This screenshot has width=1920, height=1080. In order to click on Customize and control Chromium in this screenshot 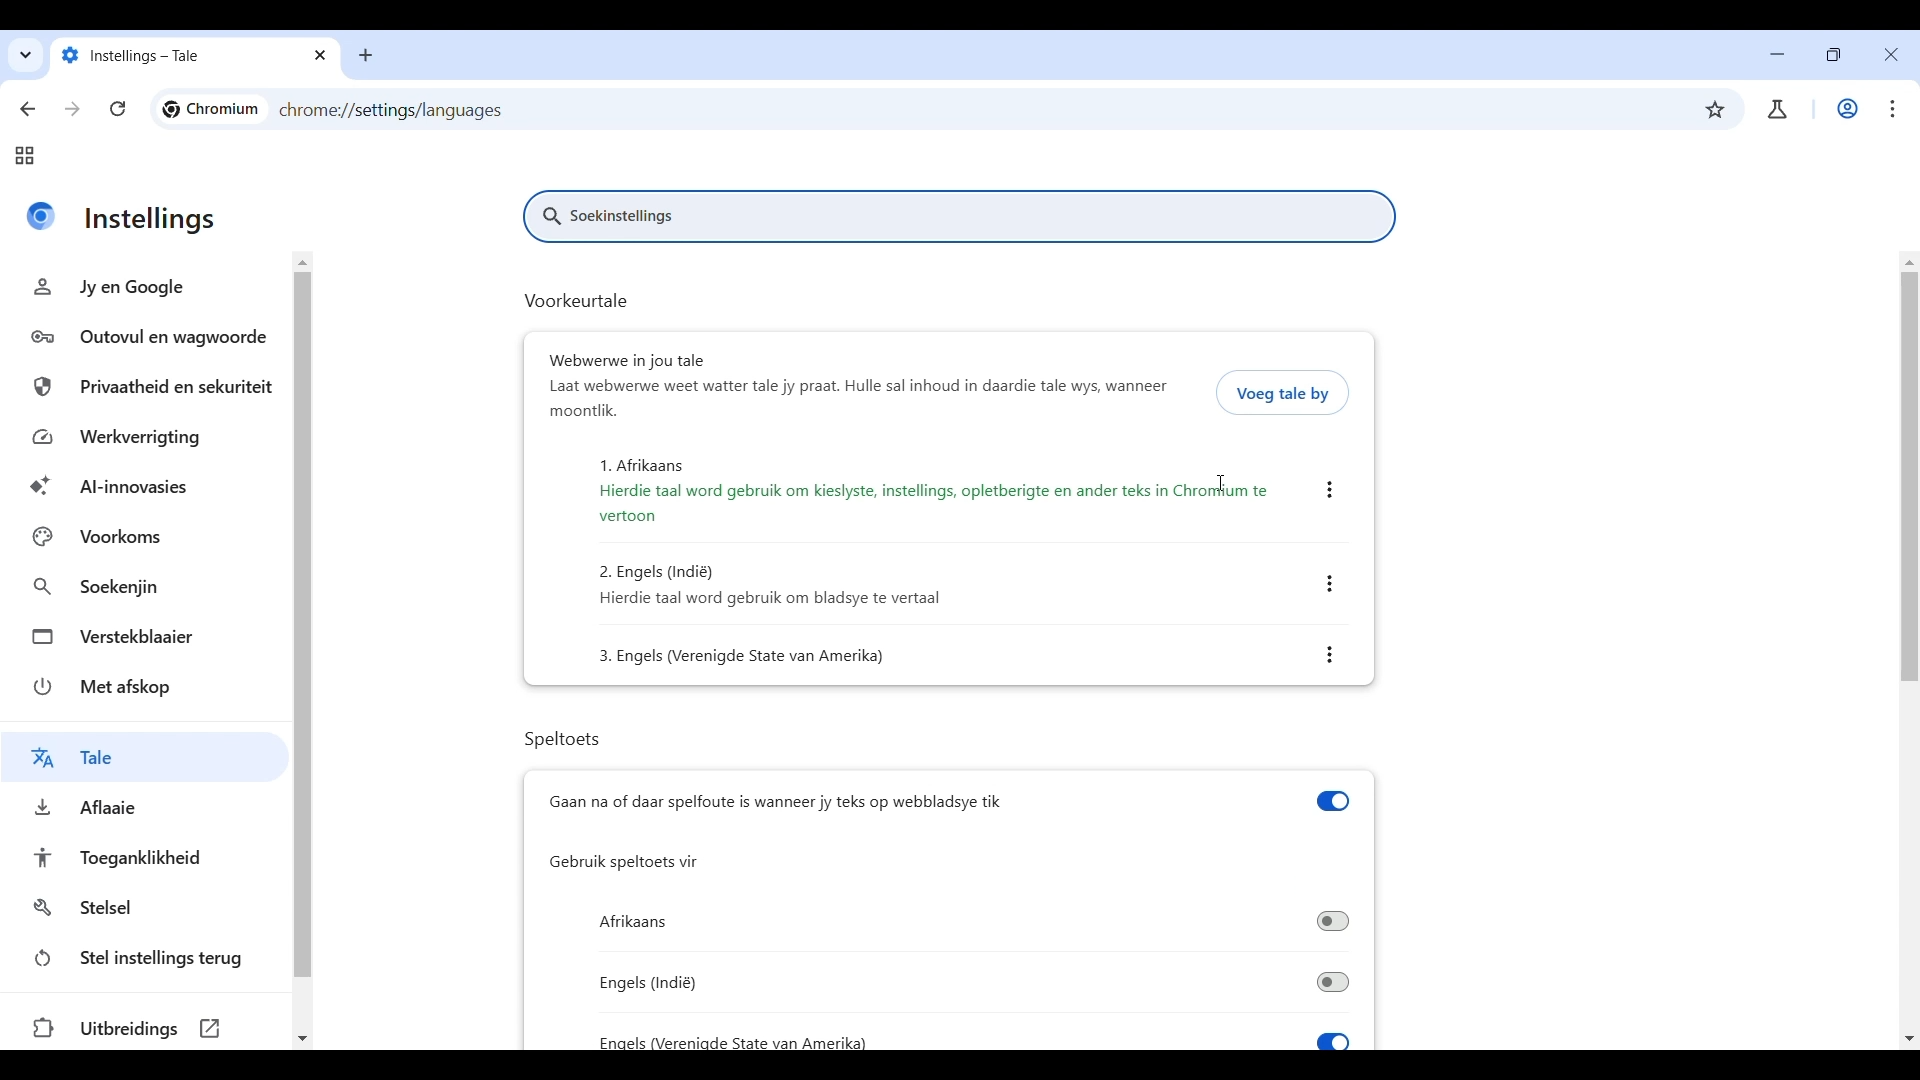, I will do `click(1889, 108)`.